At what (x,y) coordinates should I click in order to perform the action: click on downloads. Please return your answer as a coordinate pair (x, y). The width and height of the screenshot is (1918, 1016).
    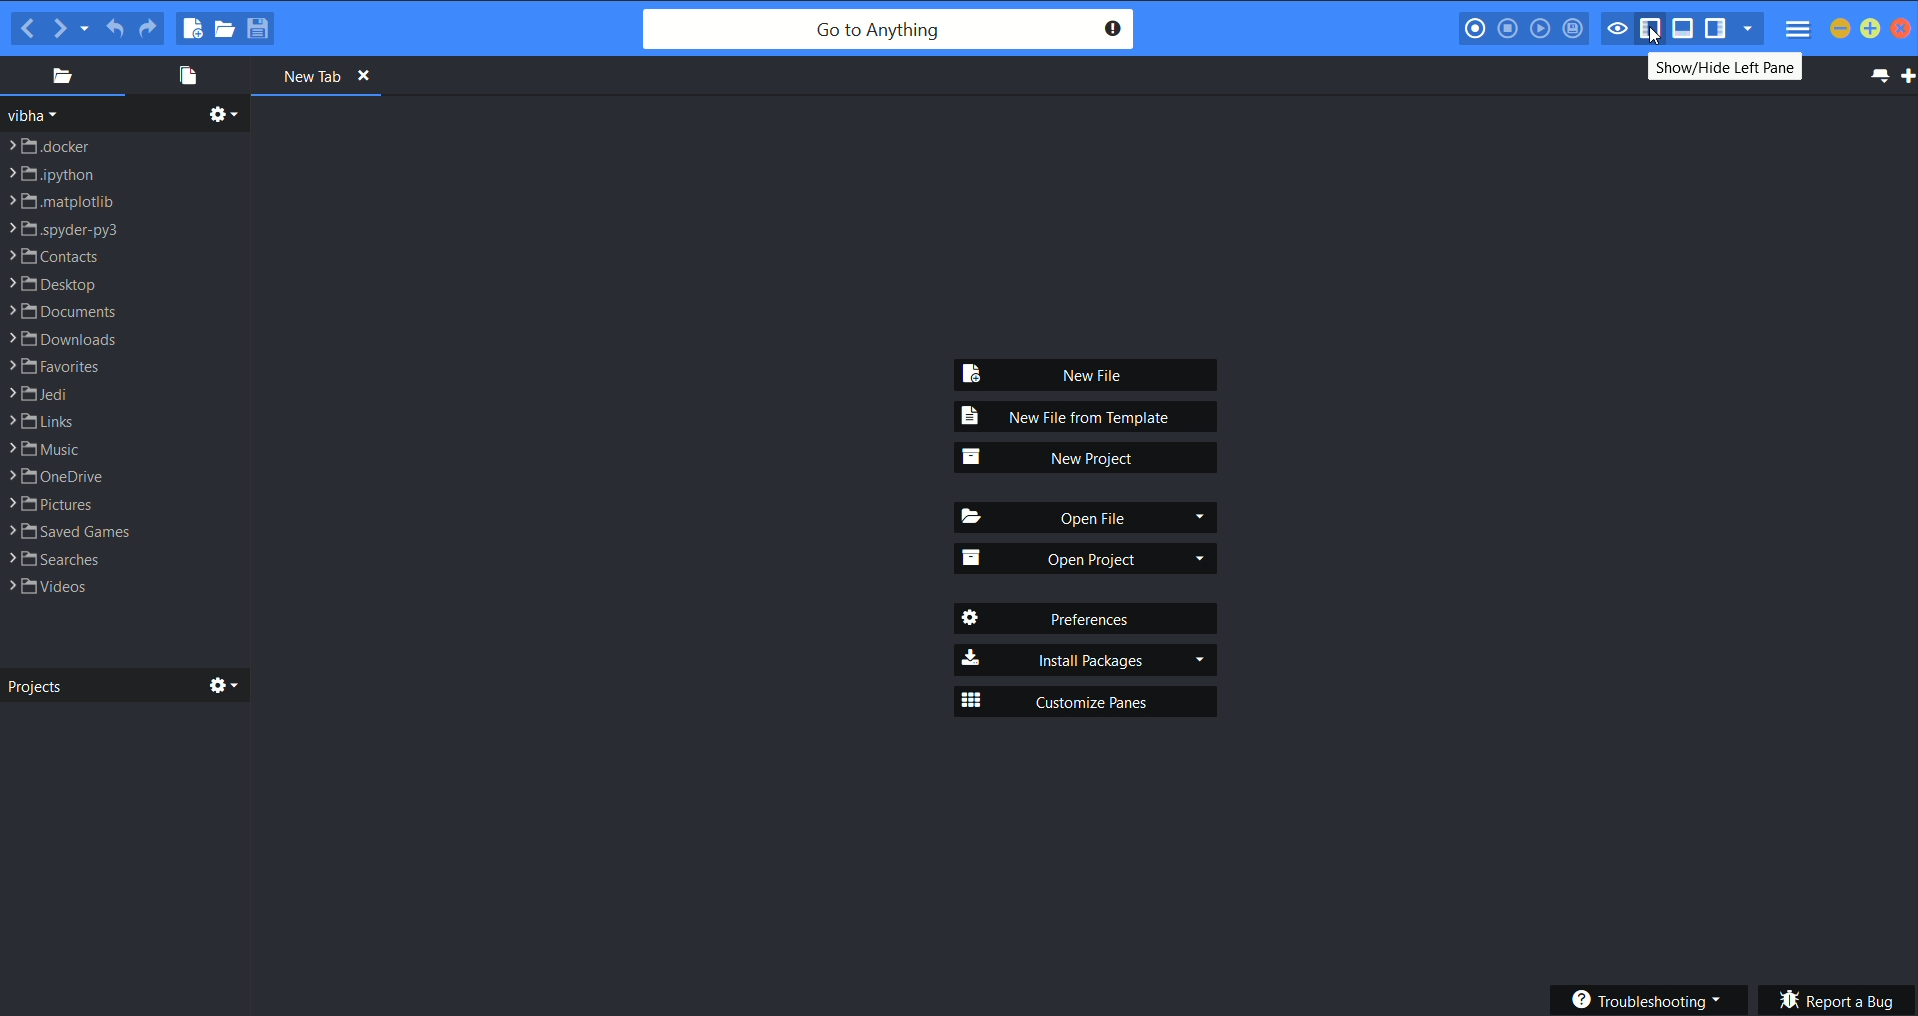
    Looking at the image, I should click on (64, 339).